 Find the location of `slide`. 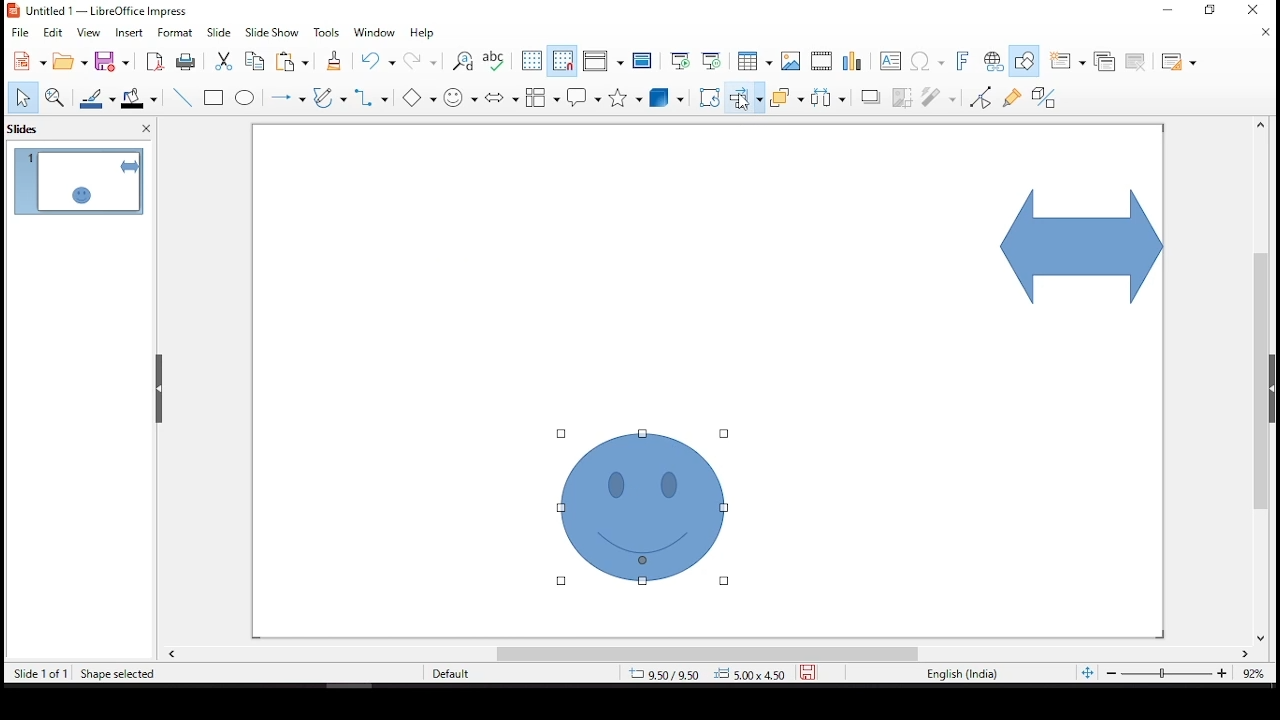

slide is located at coordinates (219, 32).